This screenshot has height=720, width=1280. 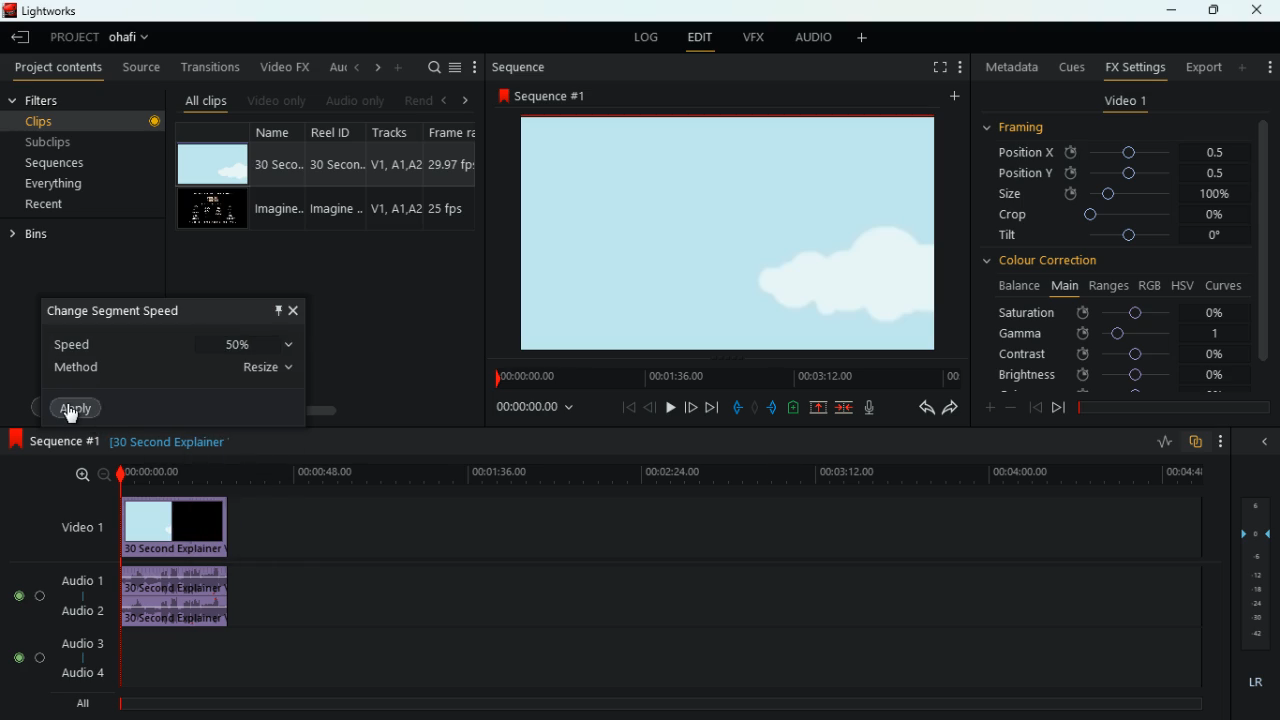 What do you see at coordinates (1062, 287) in the screenshot?
I see `main` at bounding box center [1062, 287].